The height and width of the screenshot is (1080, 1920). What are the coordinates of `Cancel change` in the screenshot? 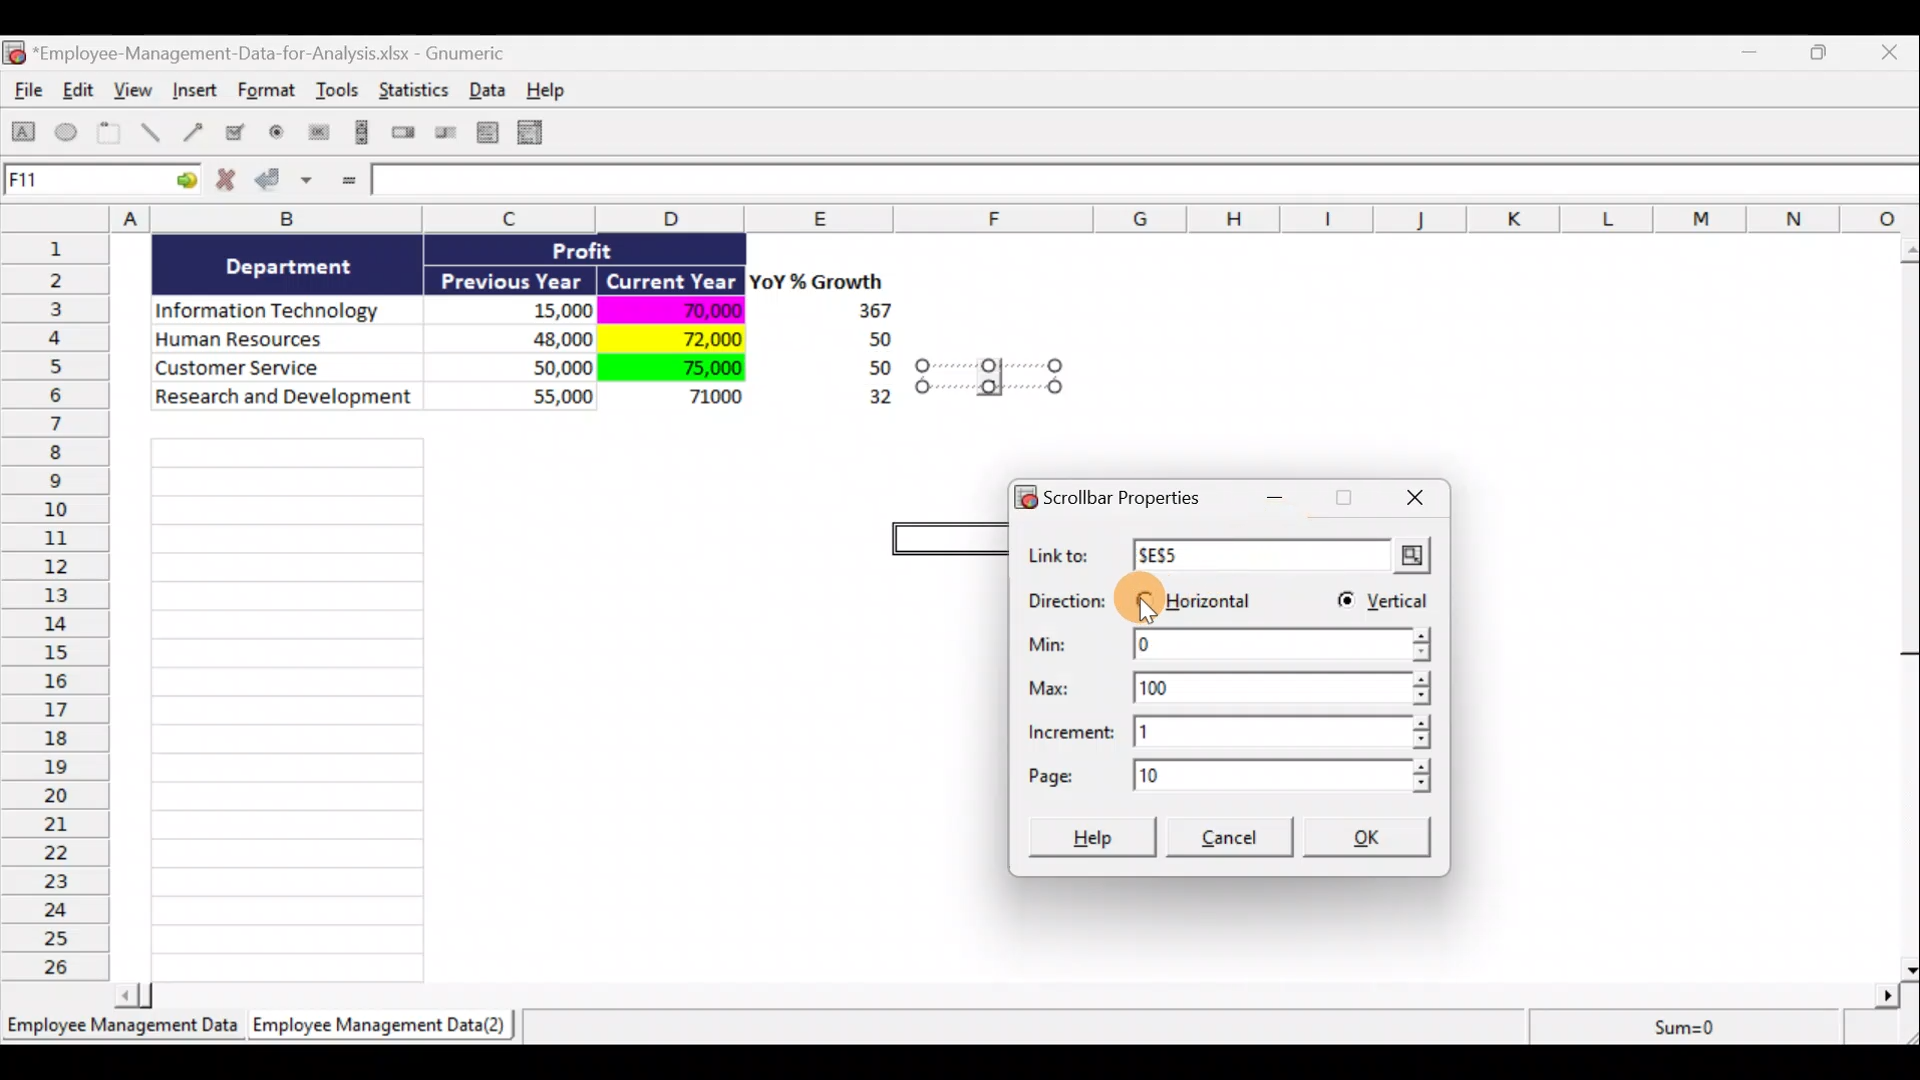 It's located at (232, 184).